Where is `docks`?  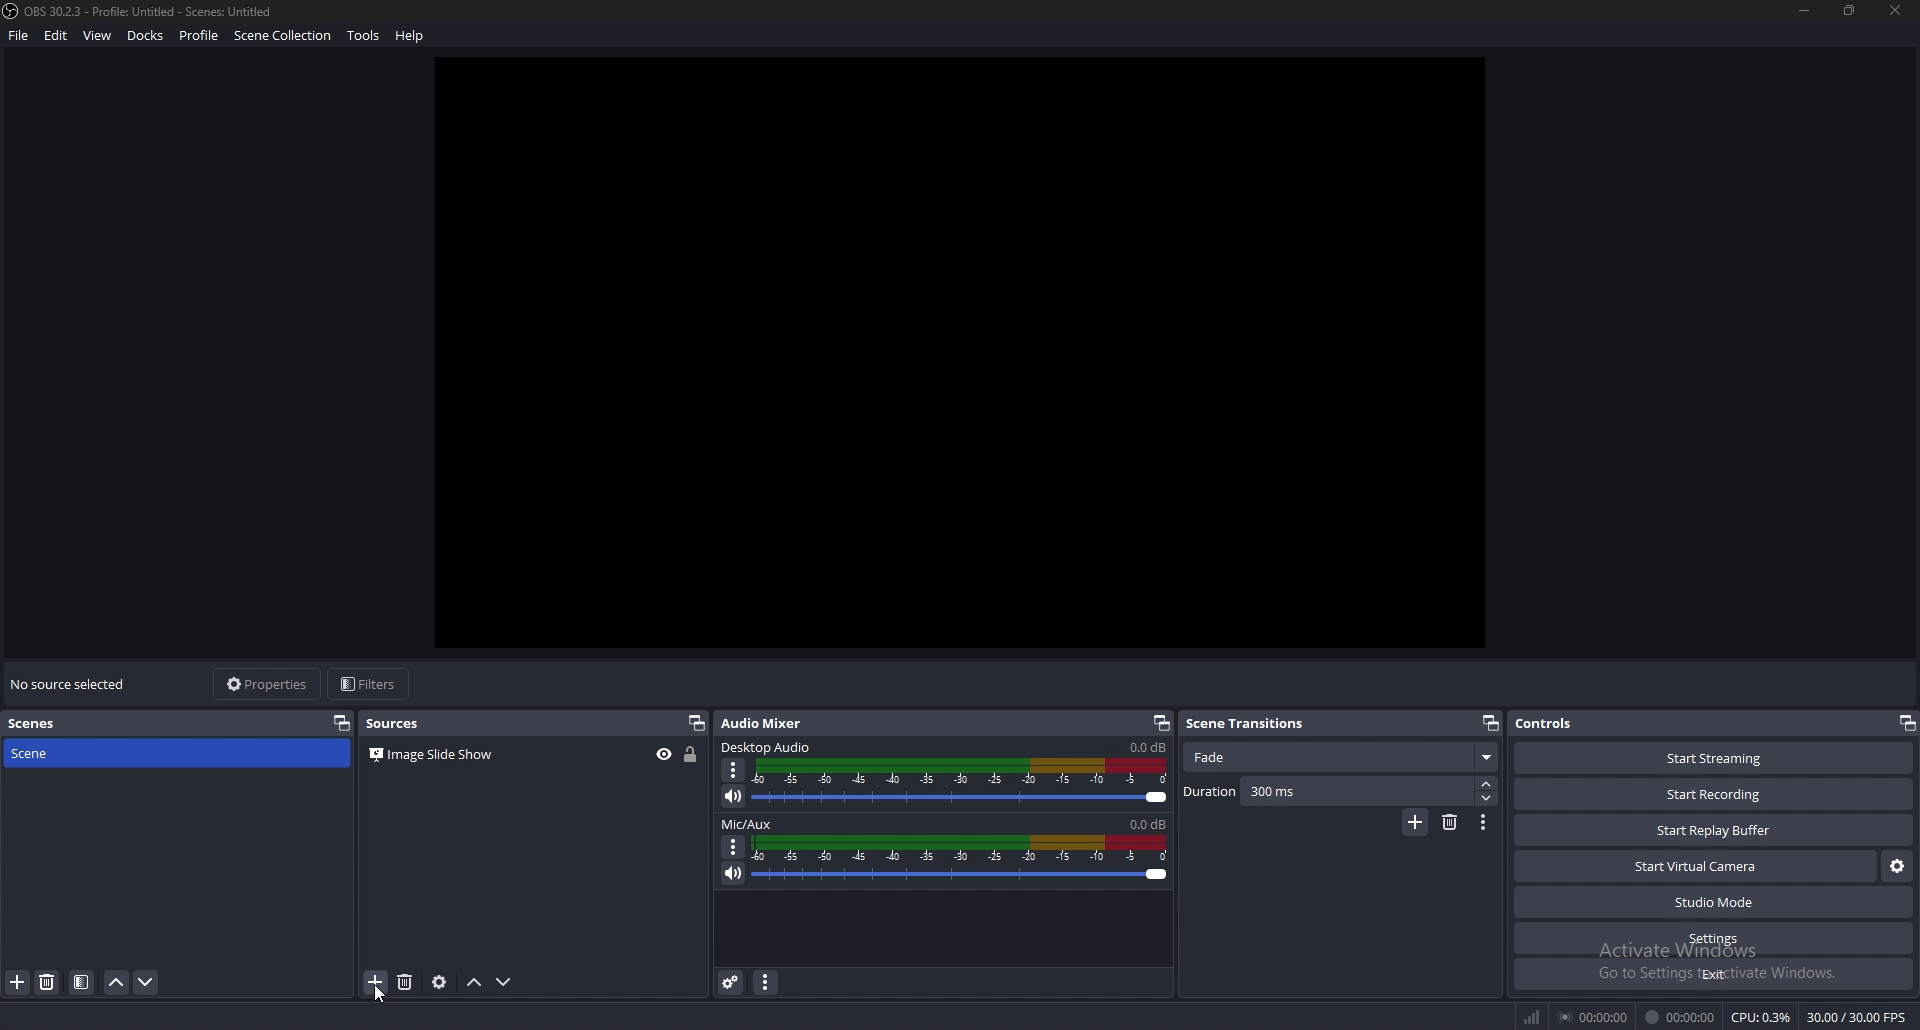 docks is located at coordinates (148, 35).